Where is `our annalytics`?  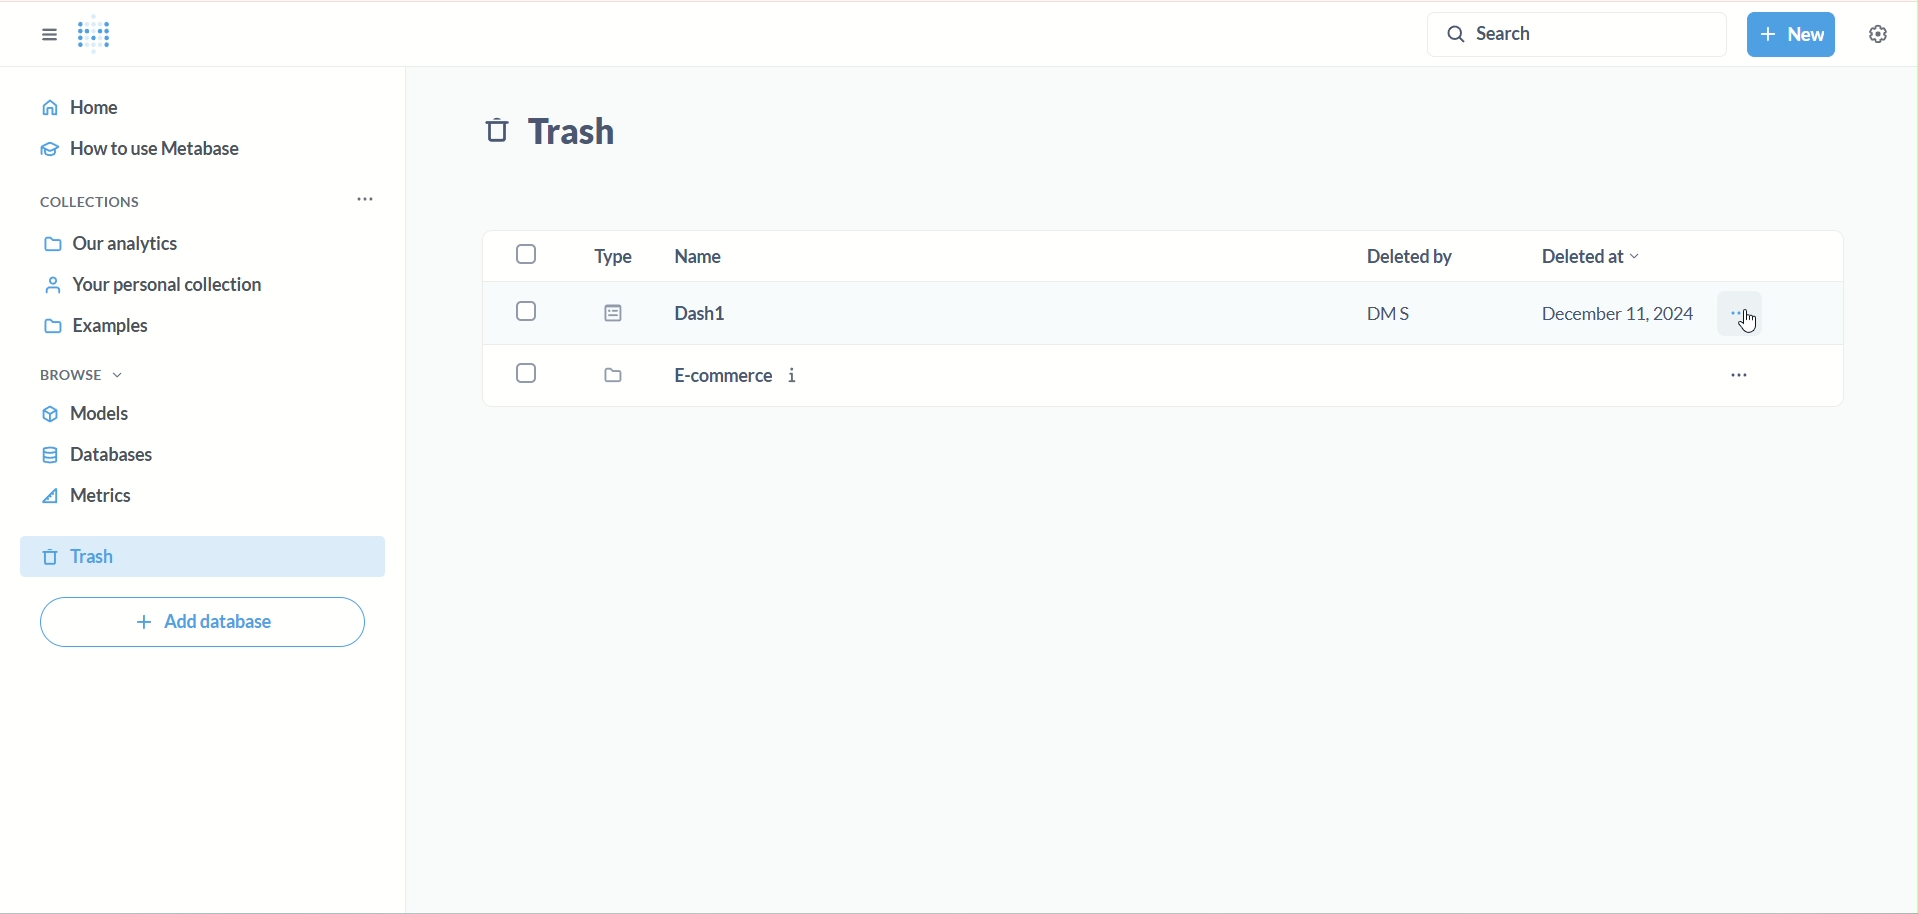 our annalytics is located at coordinates (117, 242).